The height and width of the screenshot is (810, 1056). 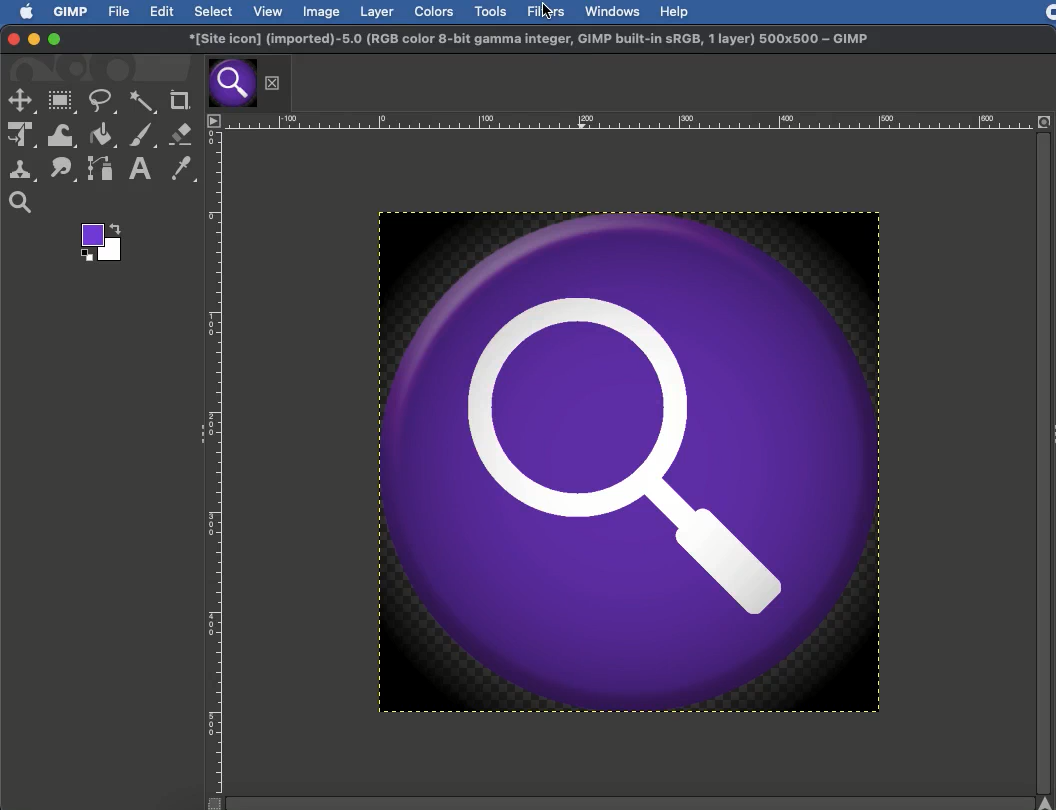 What do you see at coordinates (531, 39) in the screenshot?
I see `GIMP project` at bounding box center [531, 39].